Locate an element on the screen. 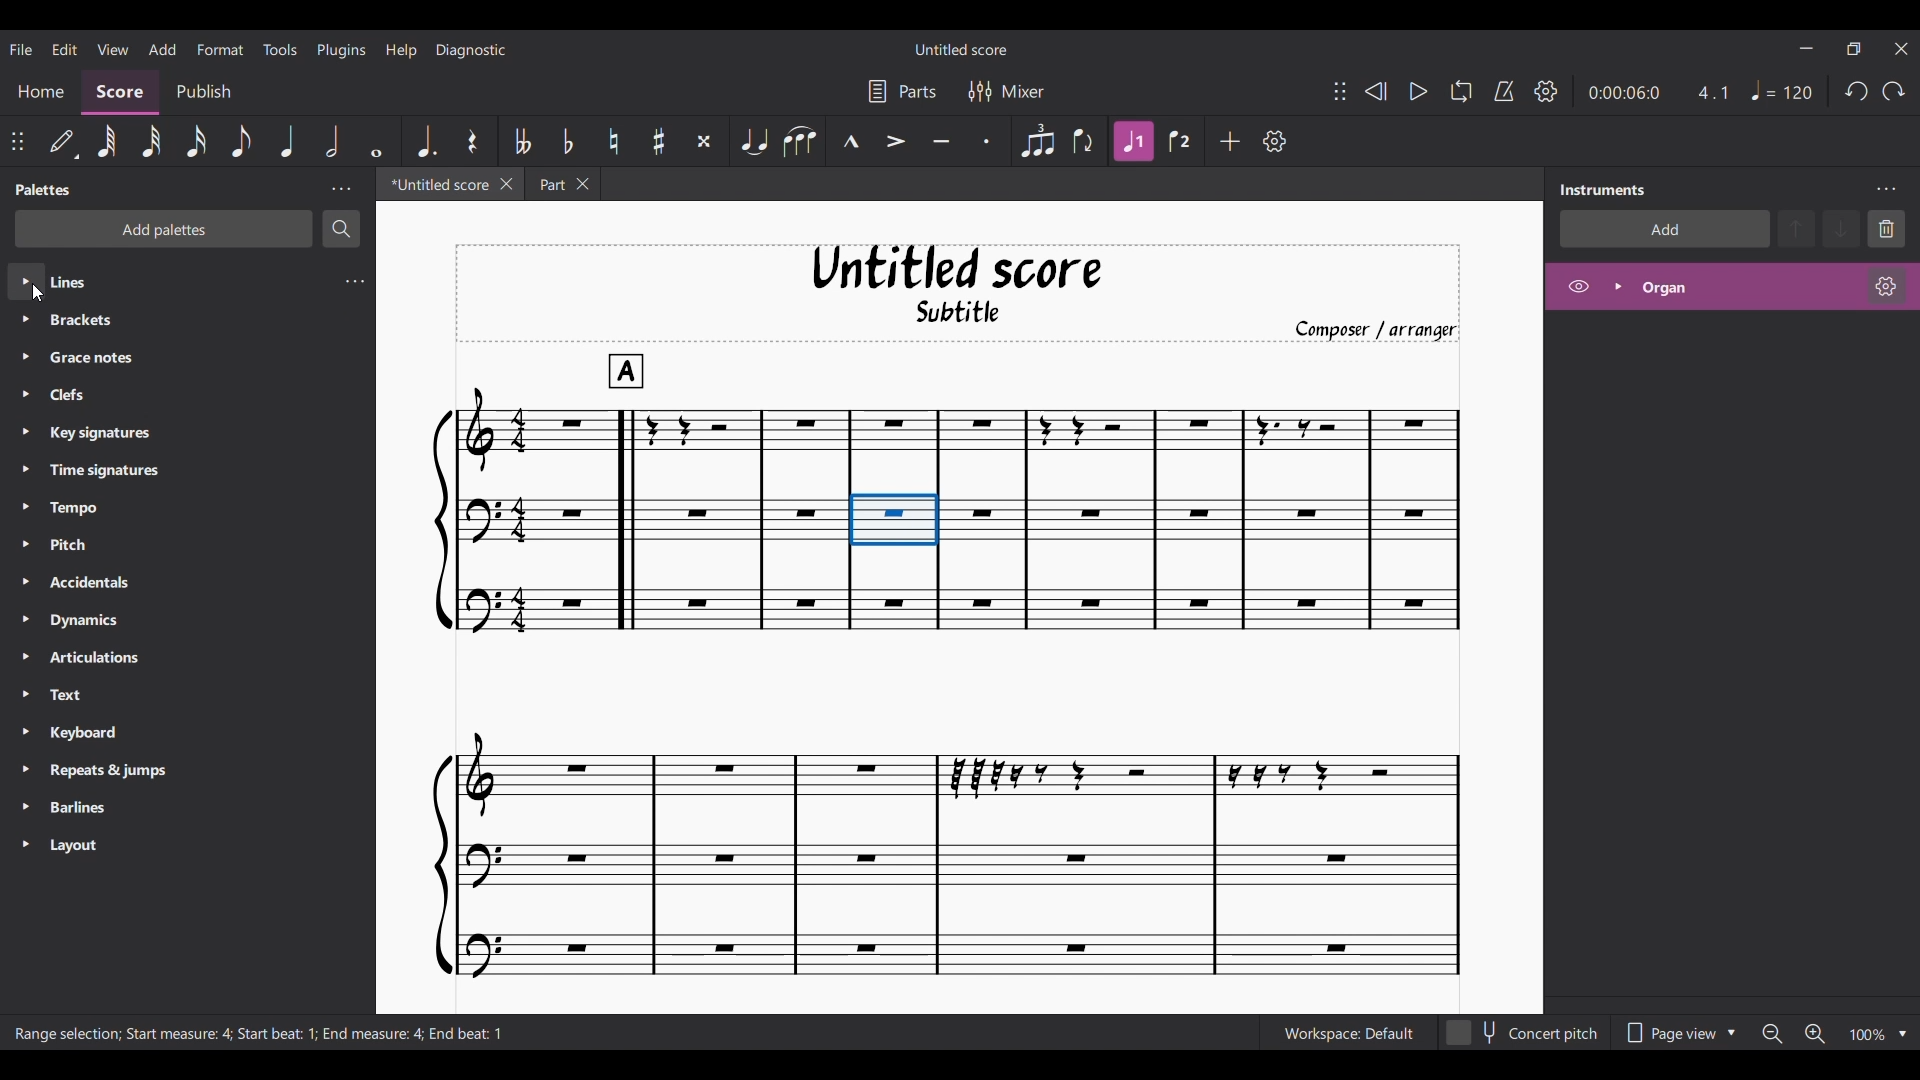  Accent is located at coordinates (895, 142).